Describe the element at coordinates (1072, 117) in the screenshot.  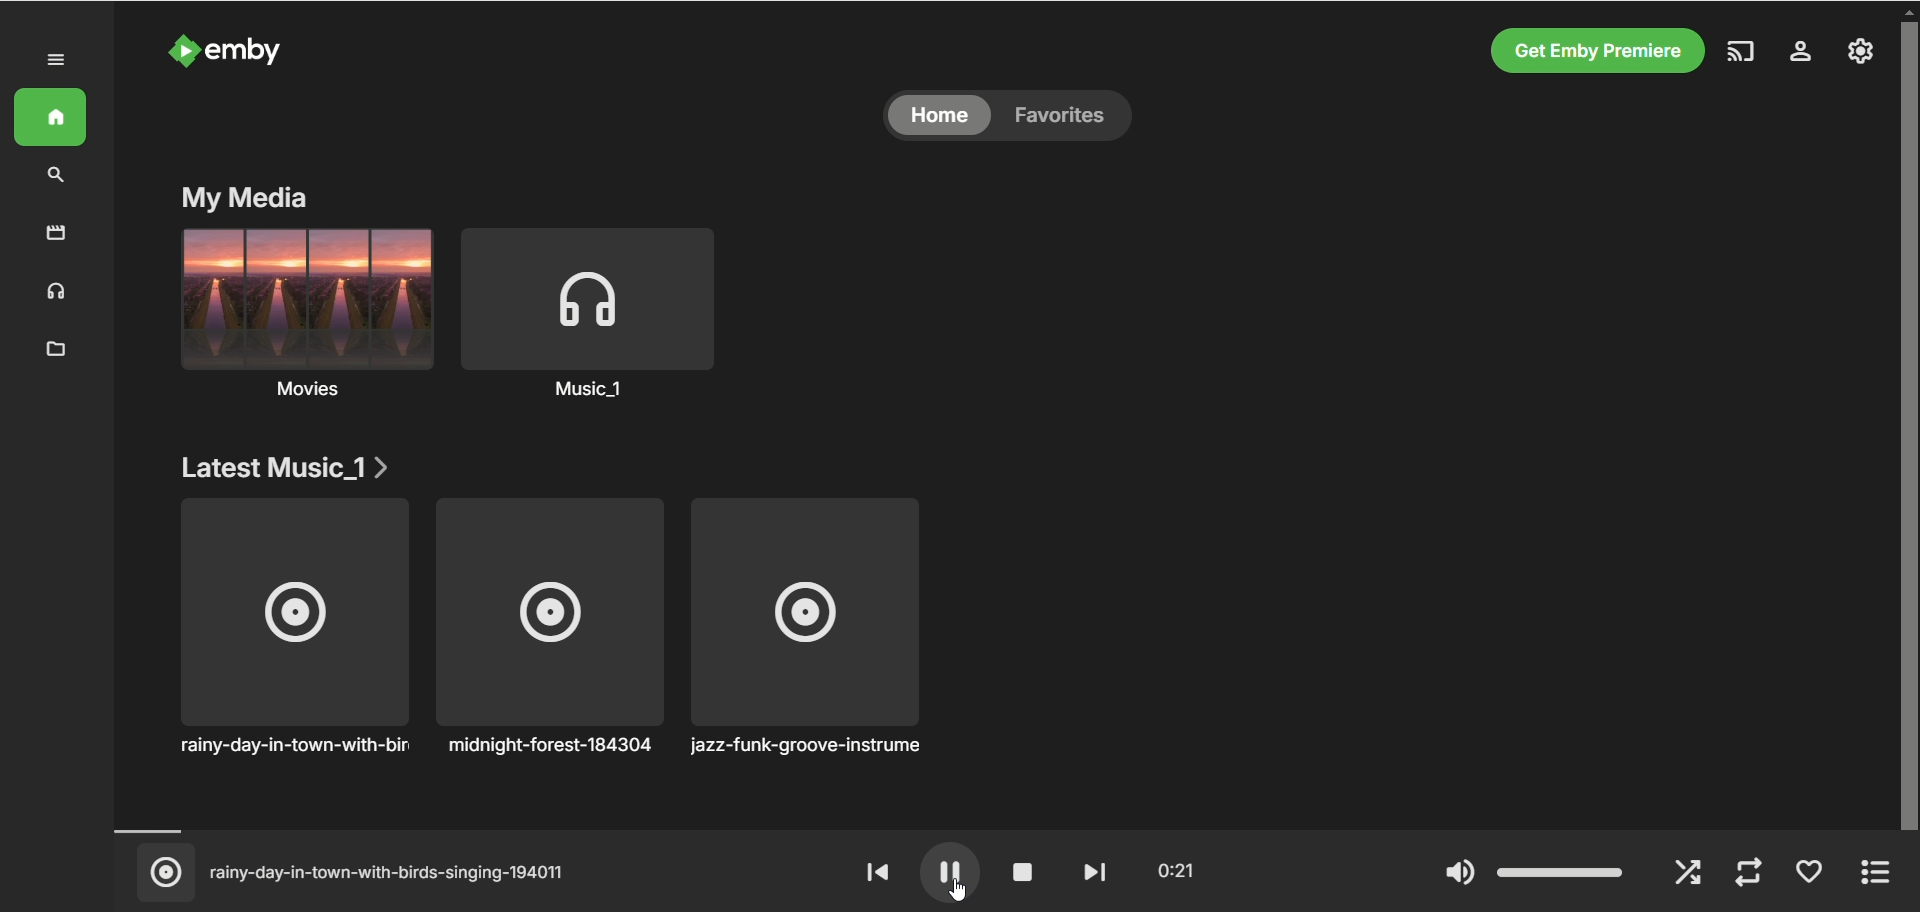
I see `favorites` at that location.